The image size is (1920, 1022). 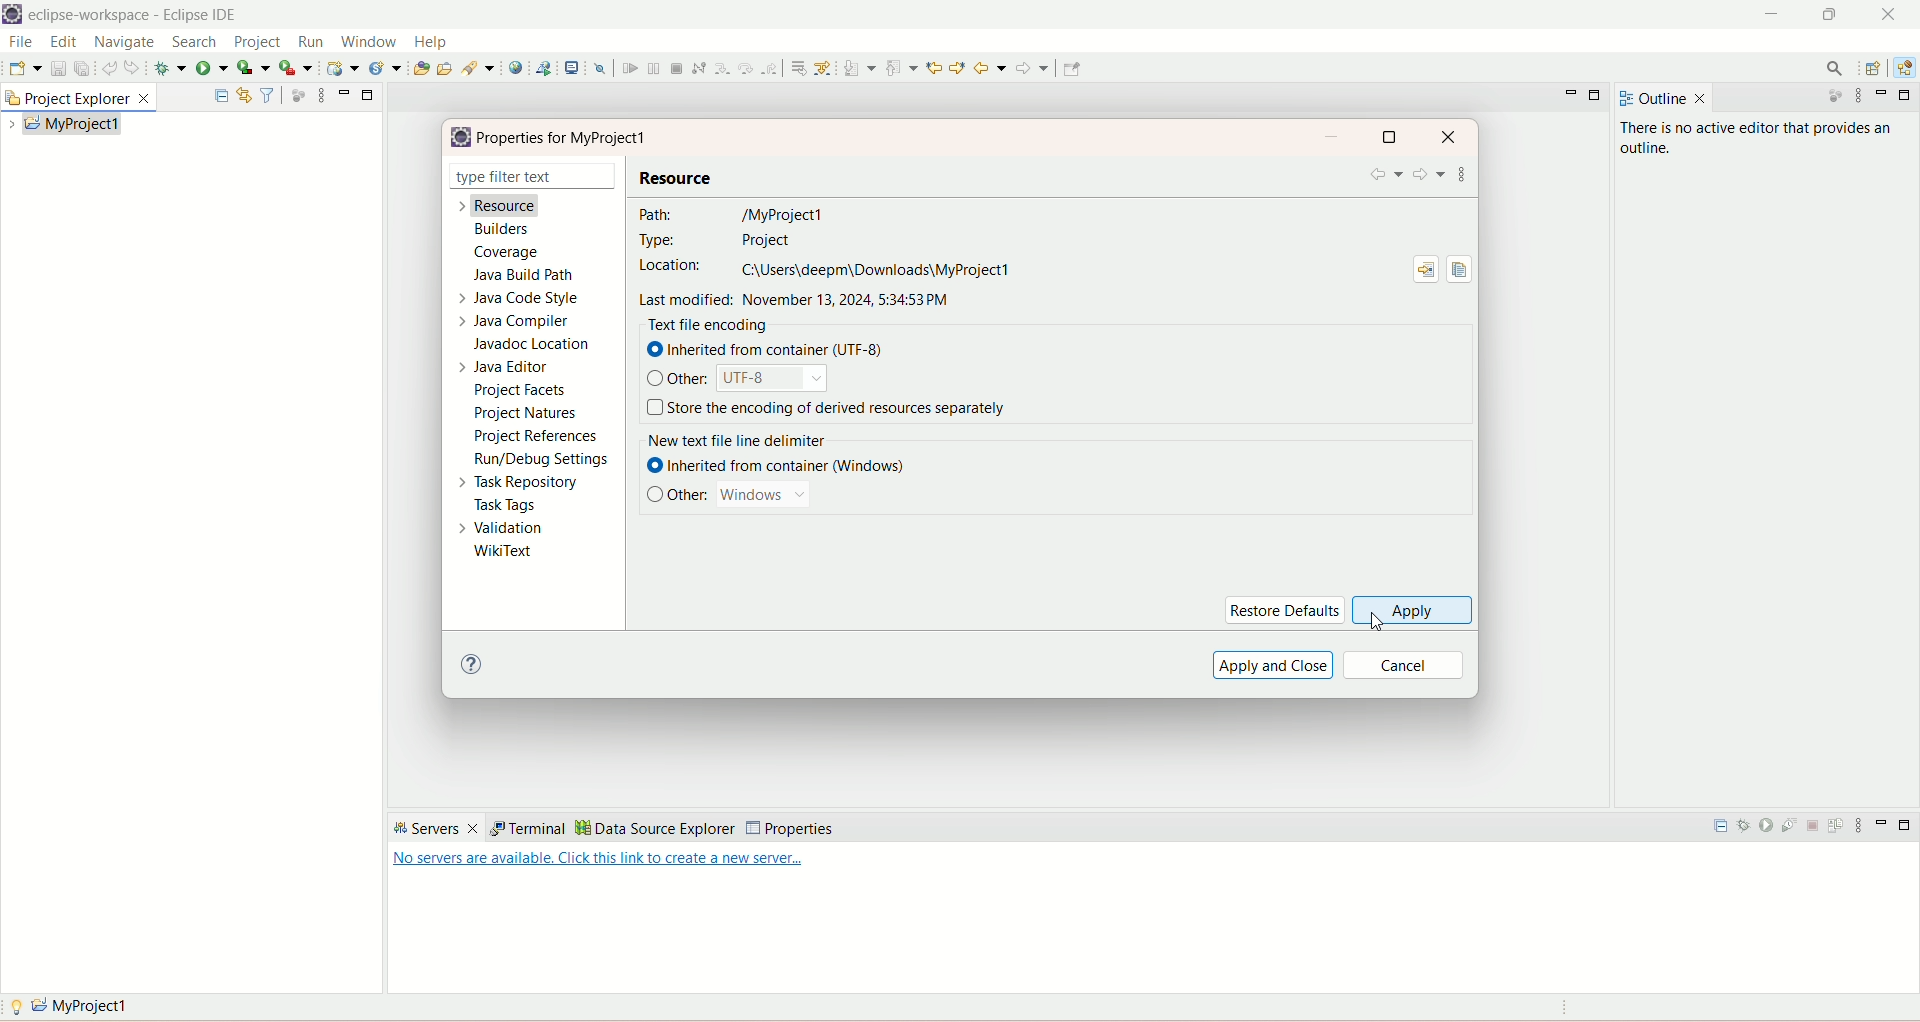 I want to click on use step filters, so click(x=827, y=67).